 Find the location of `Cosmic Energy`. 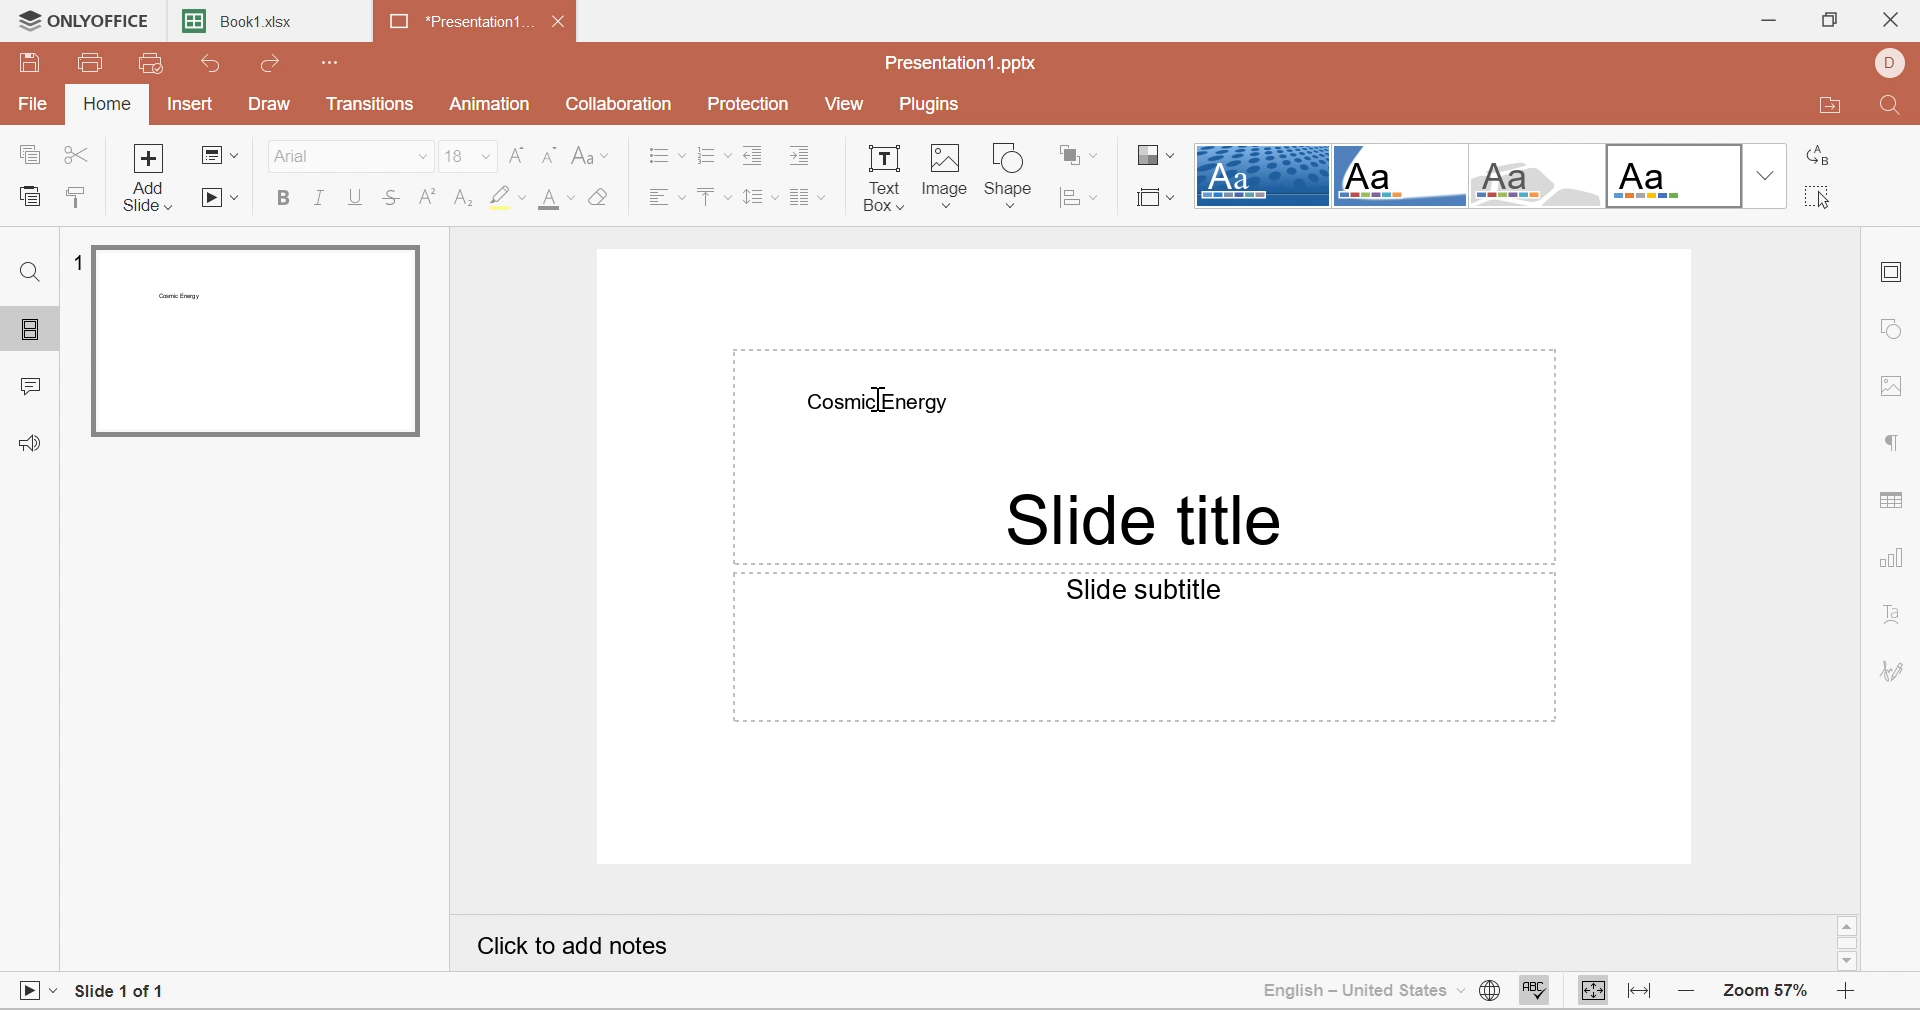

Cosmic Energy is located at coordinates (880, 399).